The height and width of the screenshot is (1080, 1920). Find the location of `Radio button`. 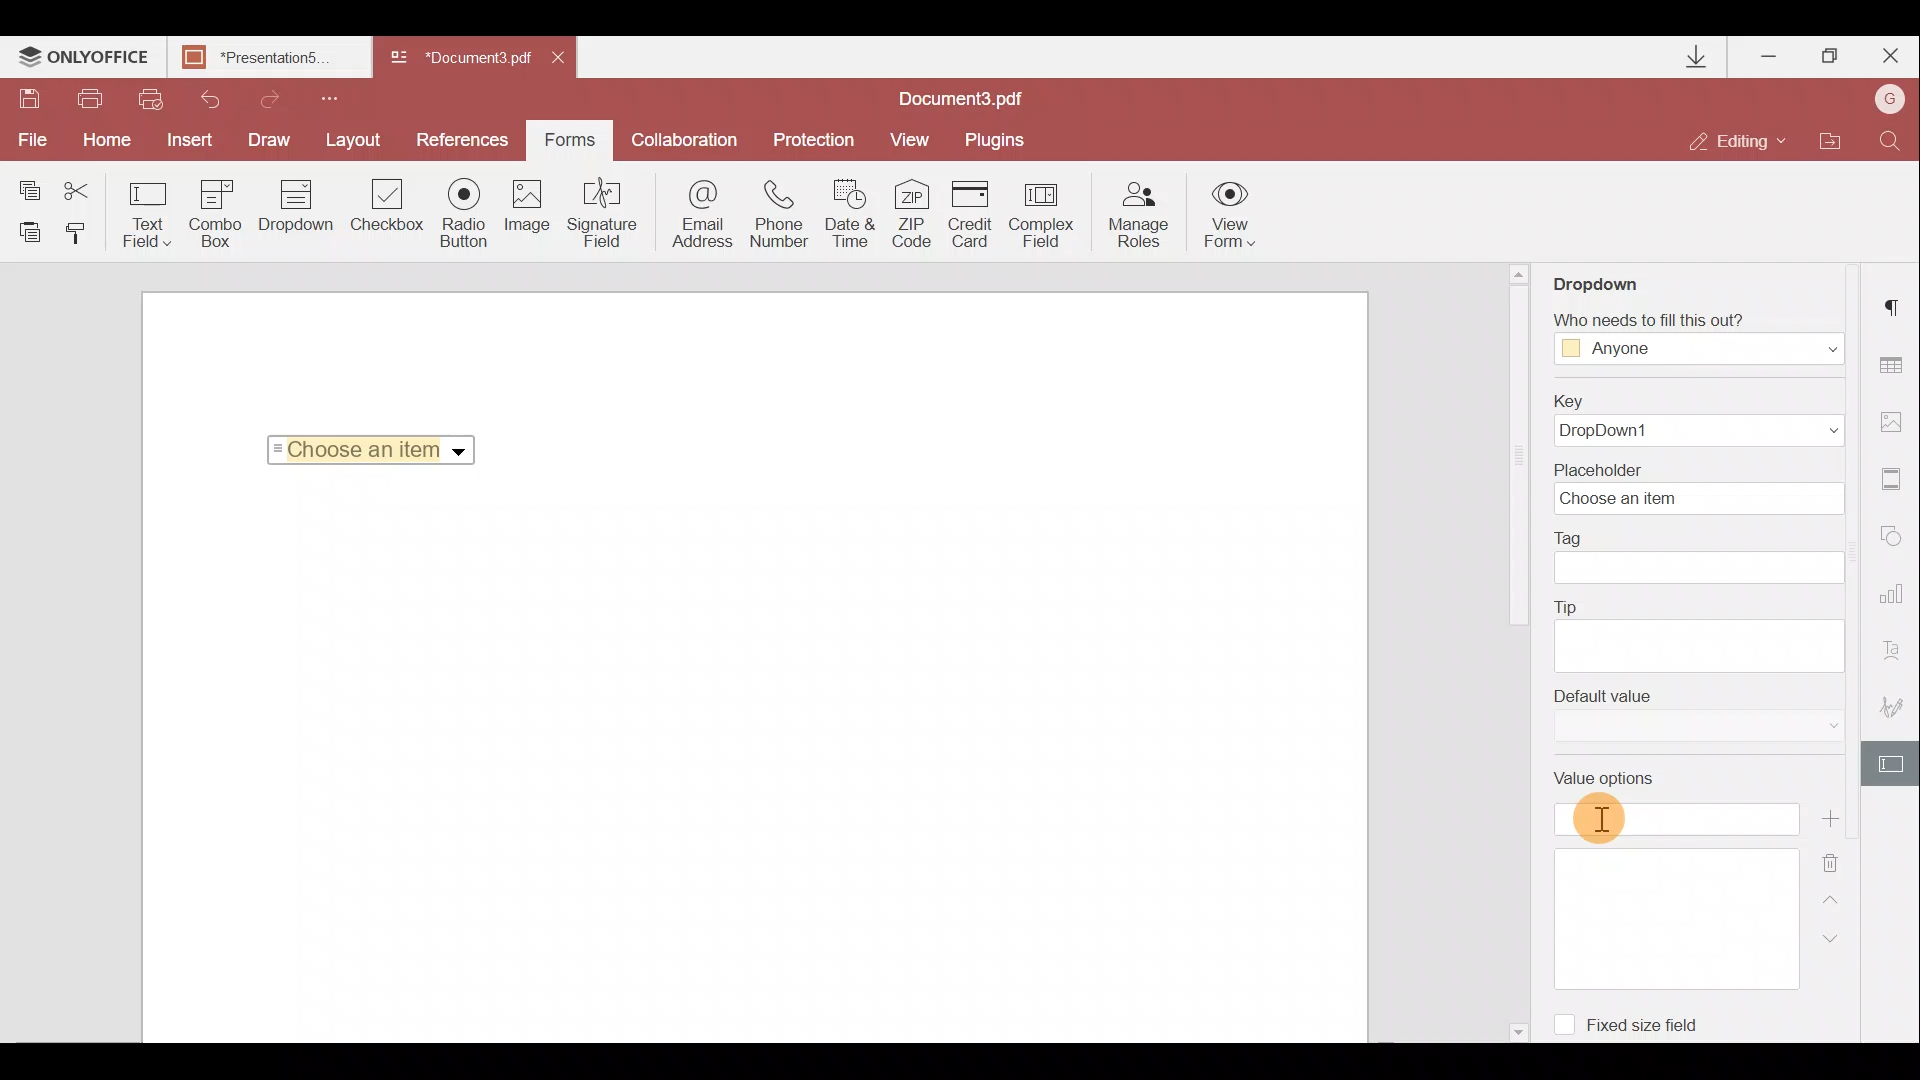

Radio button is located at coordinates (464, 212).